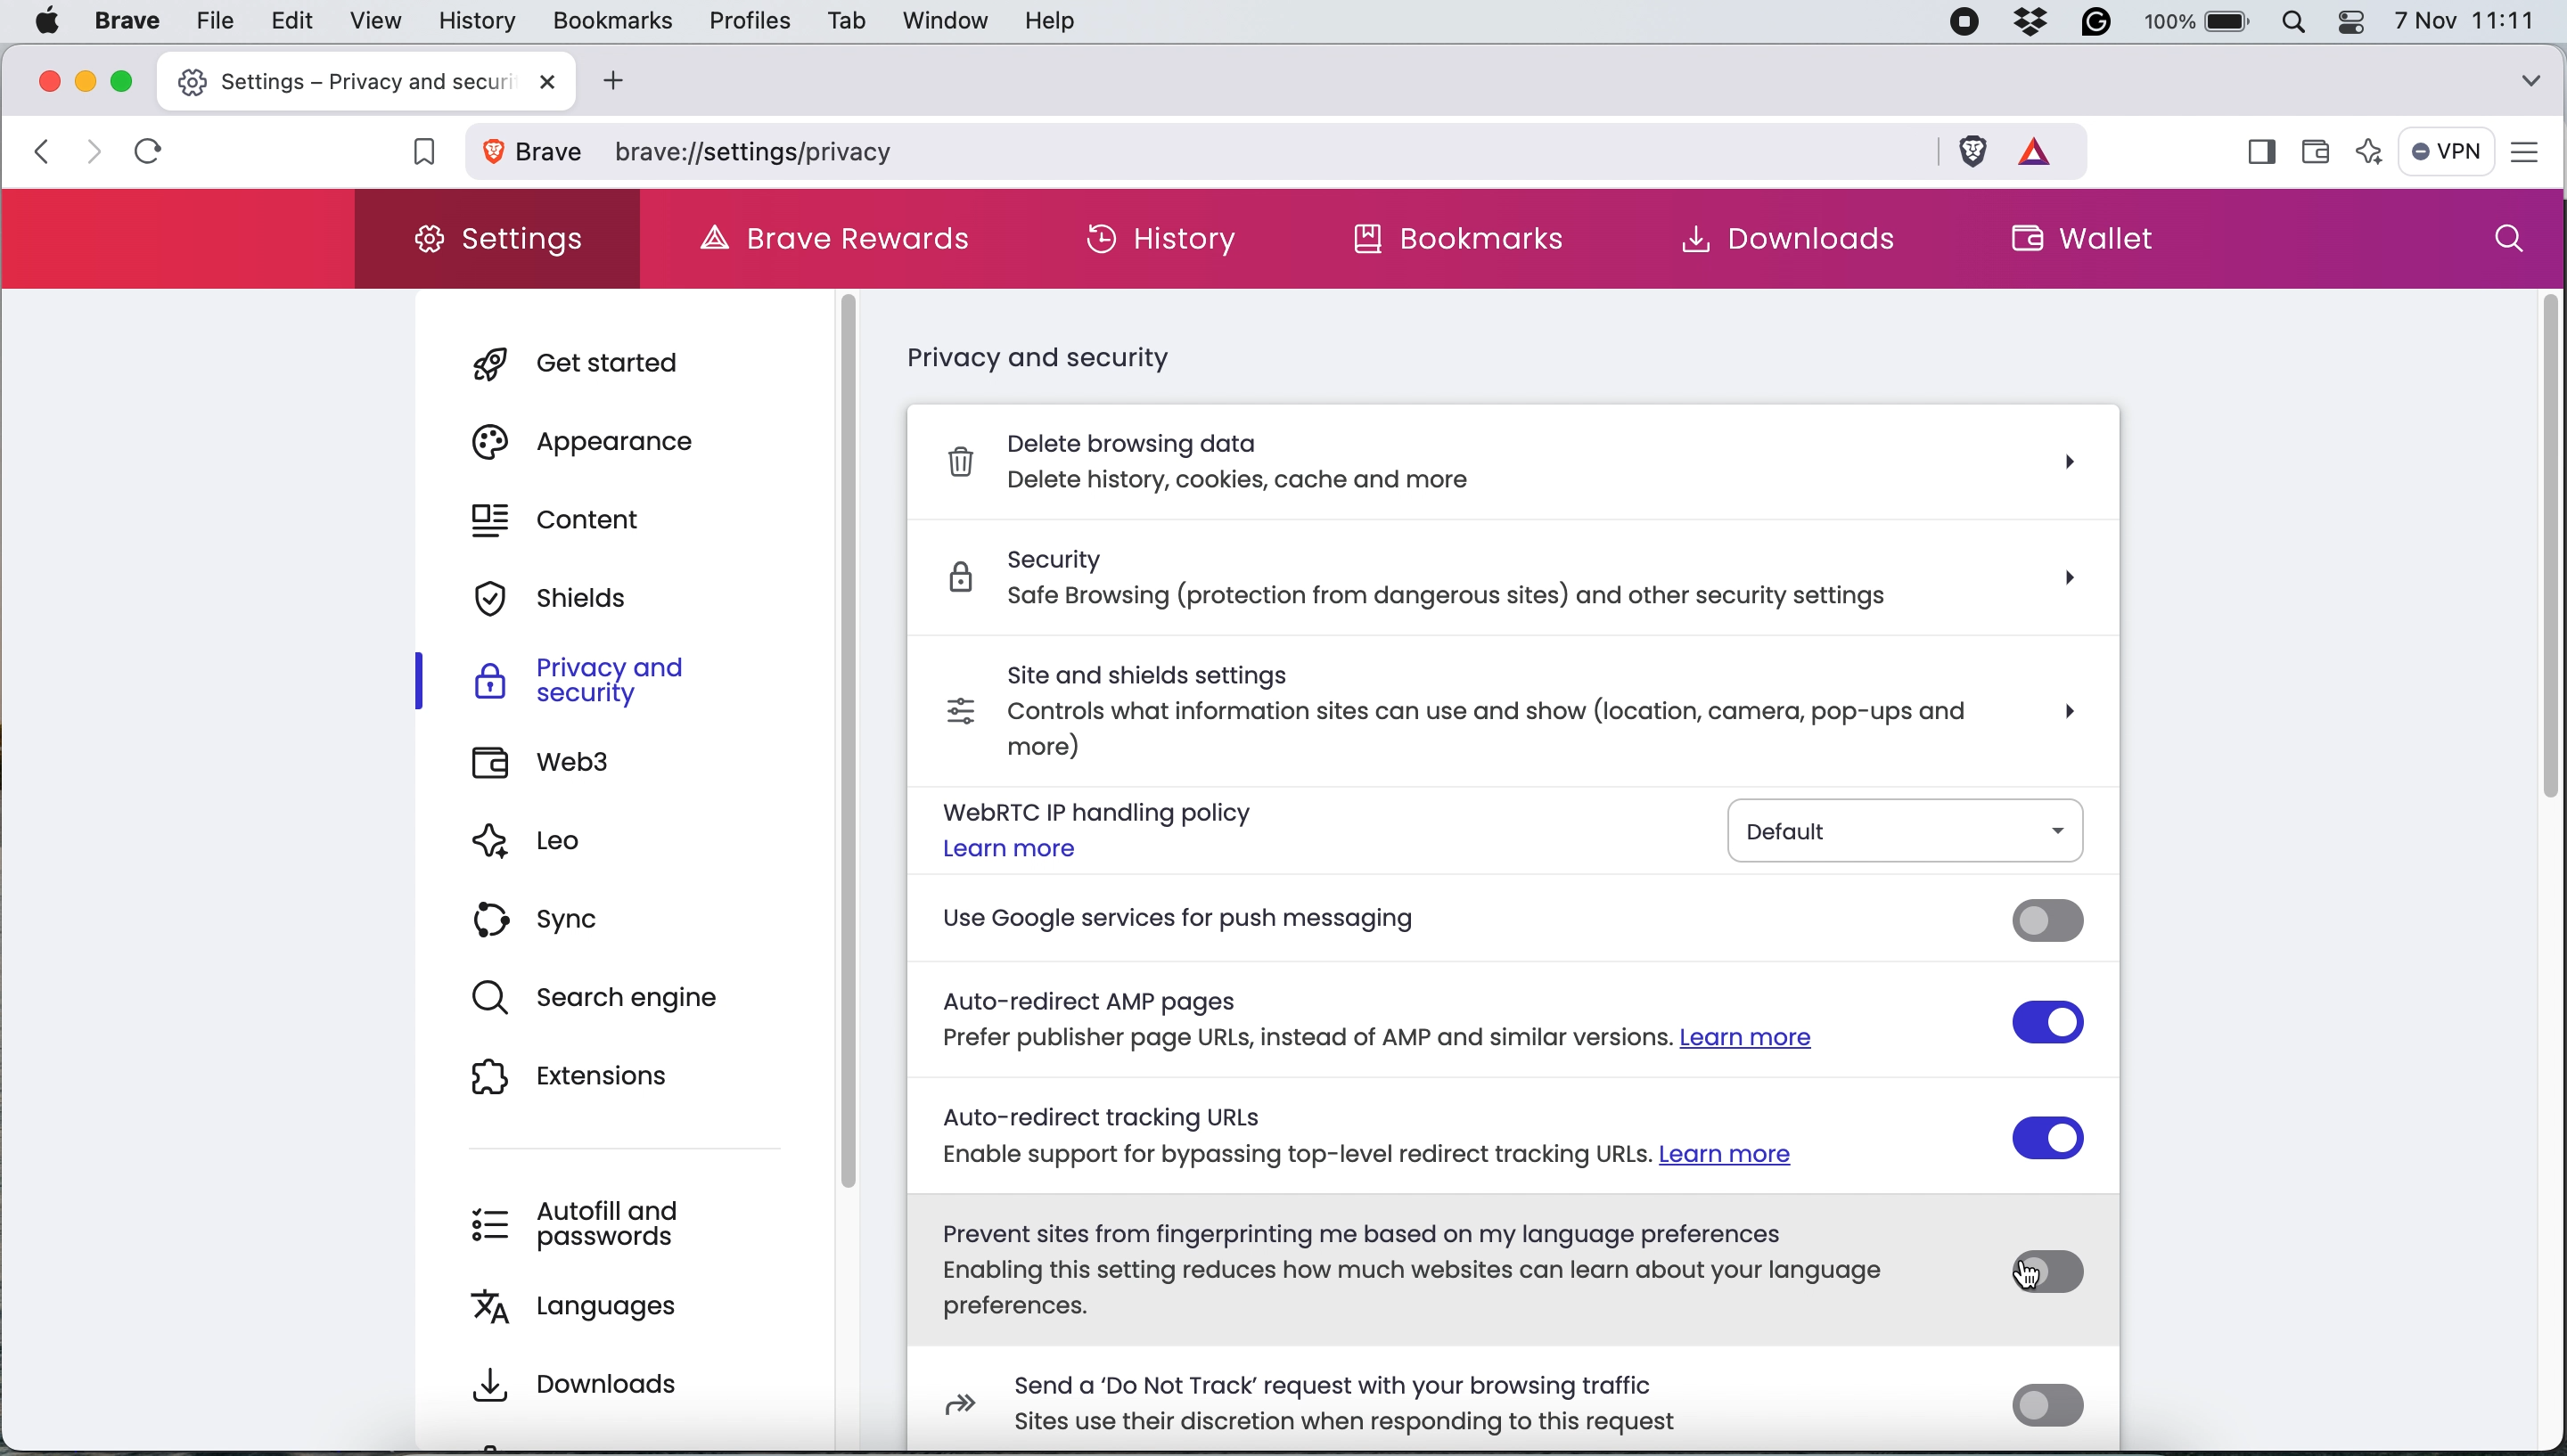 The width and height of the screenshot is (2567, 1456). What do you see at coordinates (1163, 239) in the screenshot?
I see `history` at bounding box center [1163, 239].